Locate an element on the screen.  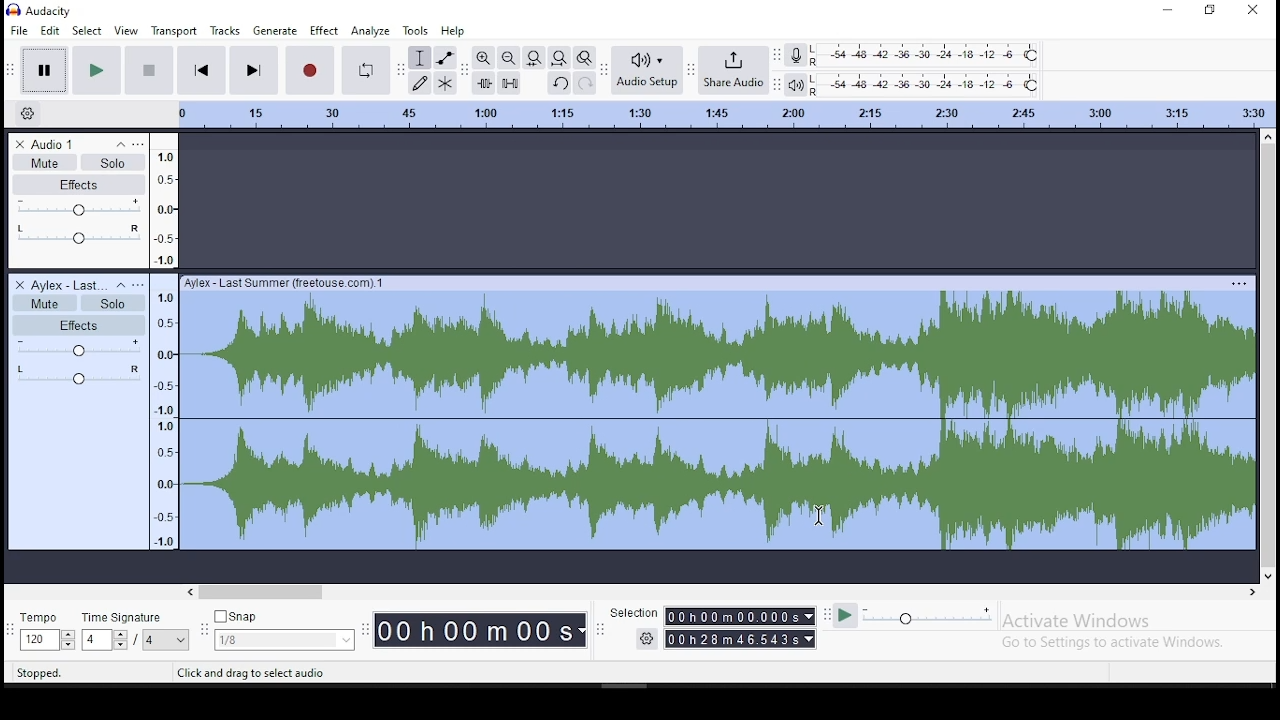
timeline options is located at coordinates (28, 113).